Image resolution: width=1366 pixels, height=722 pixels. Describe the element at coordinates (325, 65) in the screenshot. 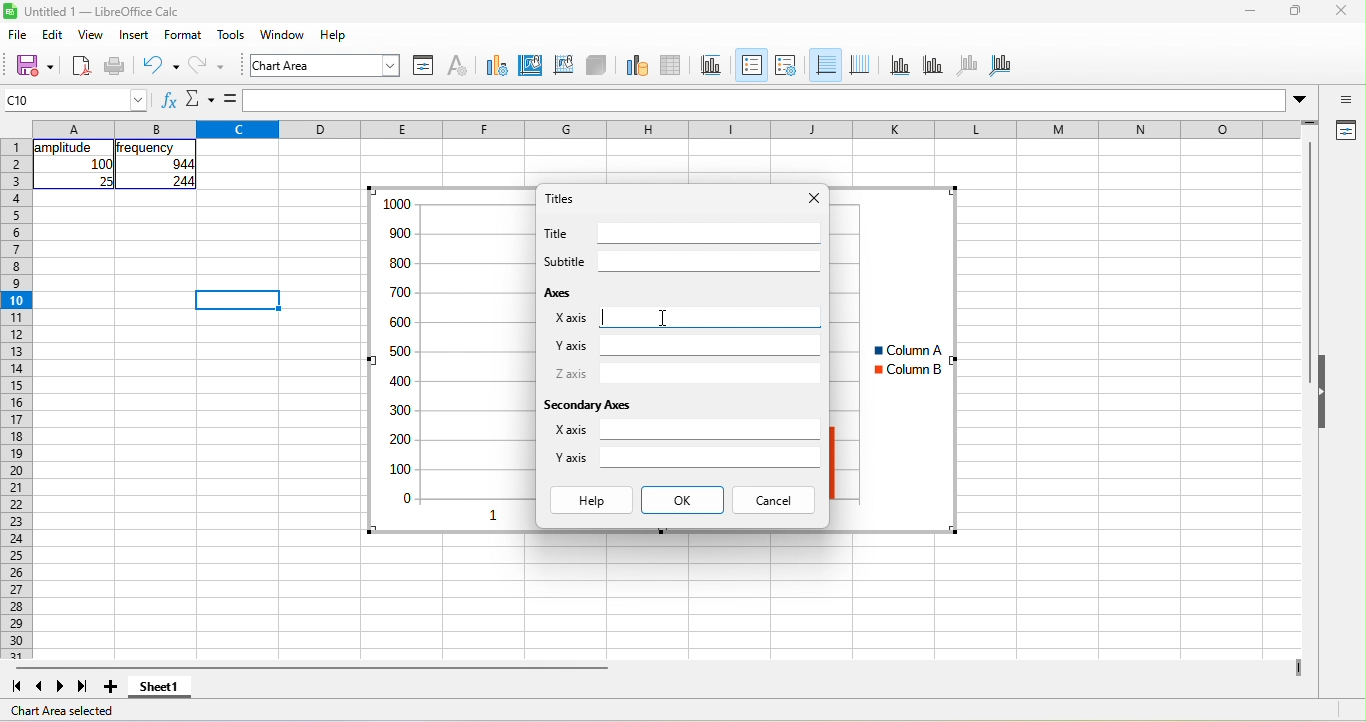

I see `font name` at that location.